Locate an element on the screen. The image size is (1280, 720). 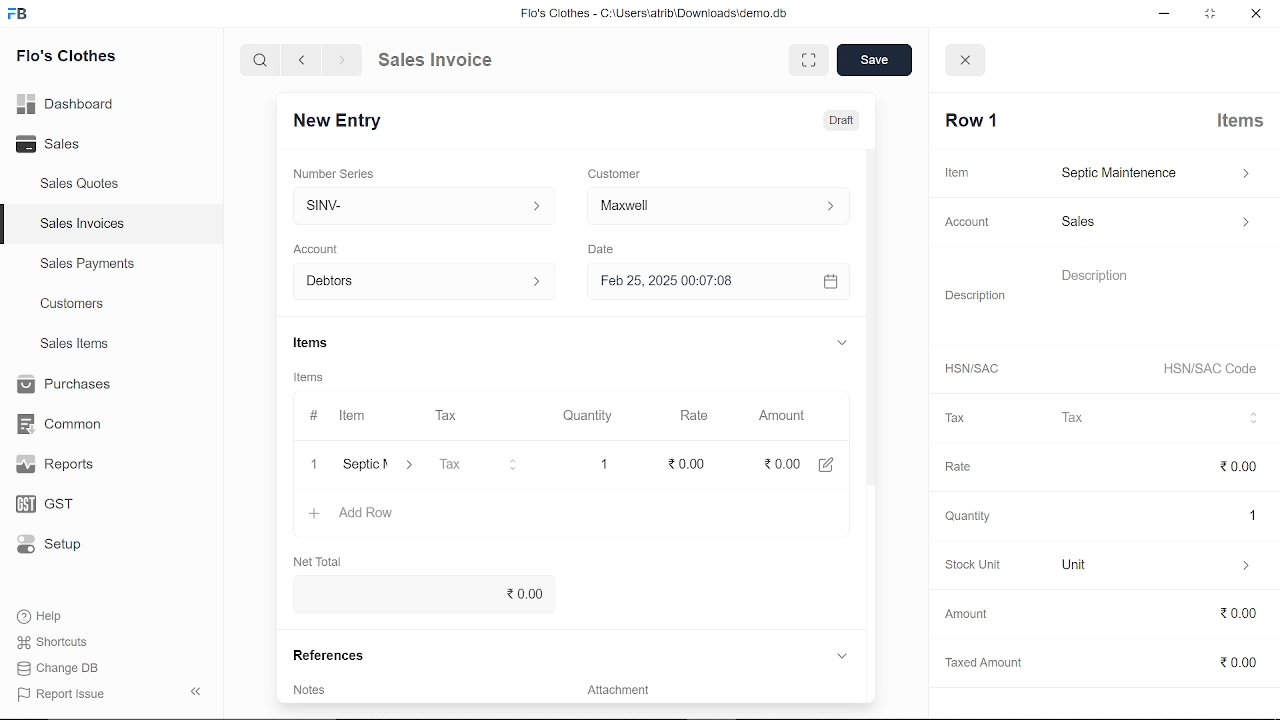
Debtors is located at coordinates (417, 281).